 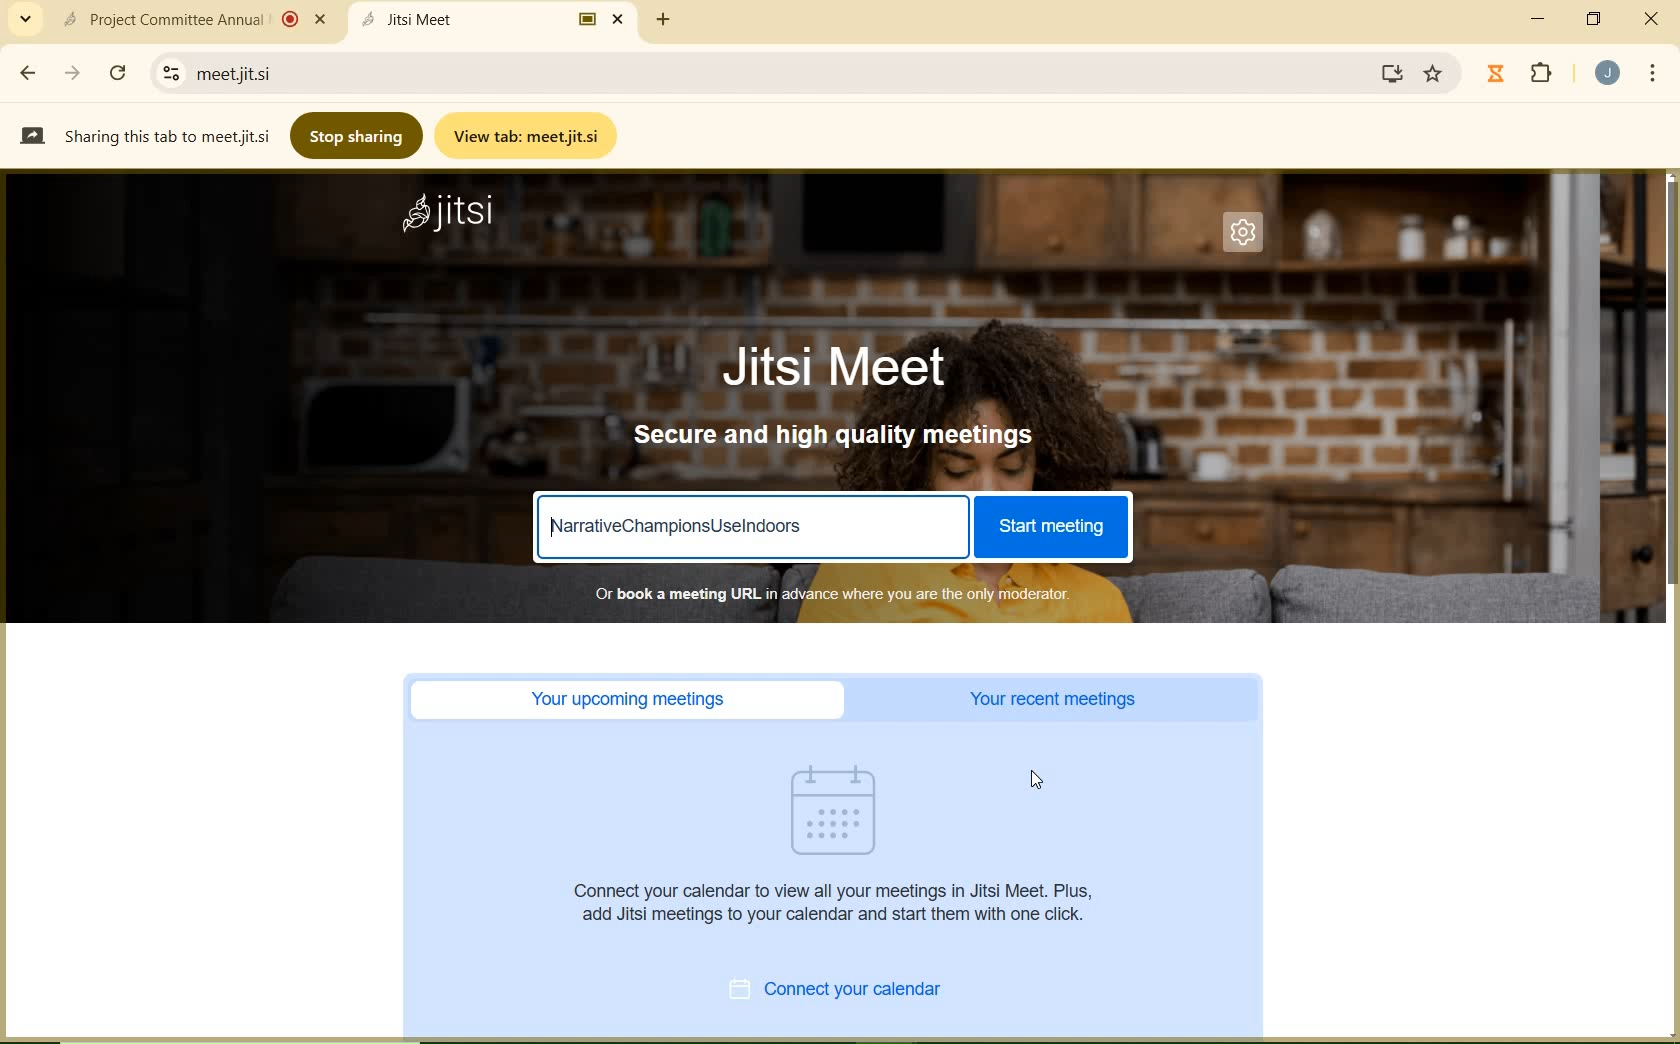 I want to click on back, so click(x=31, y=73).